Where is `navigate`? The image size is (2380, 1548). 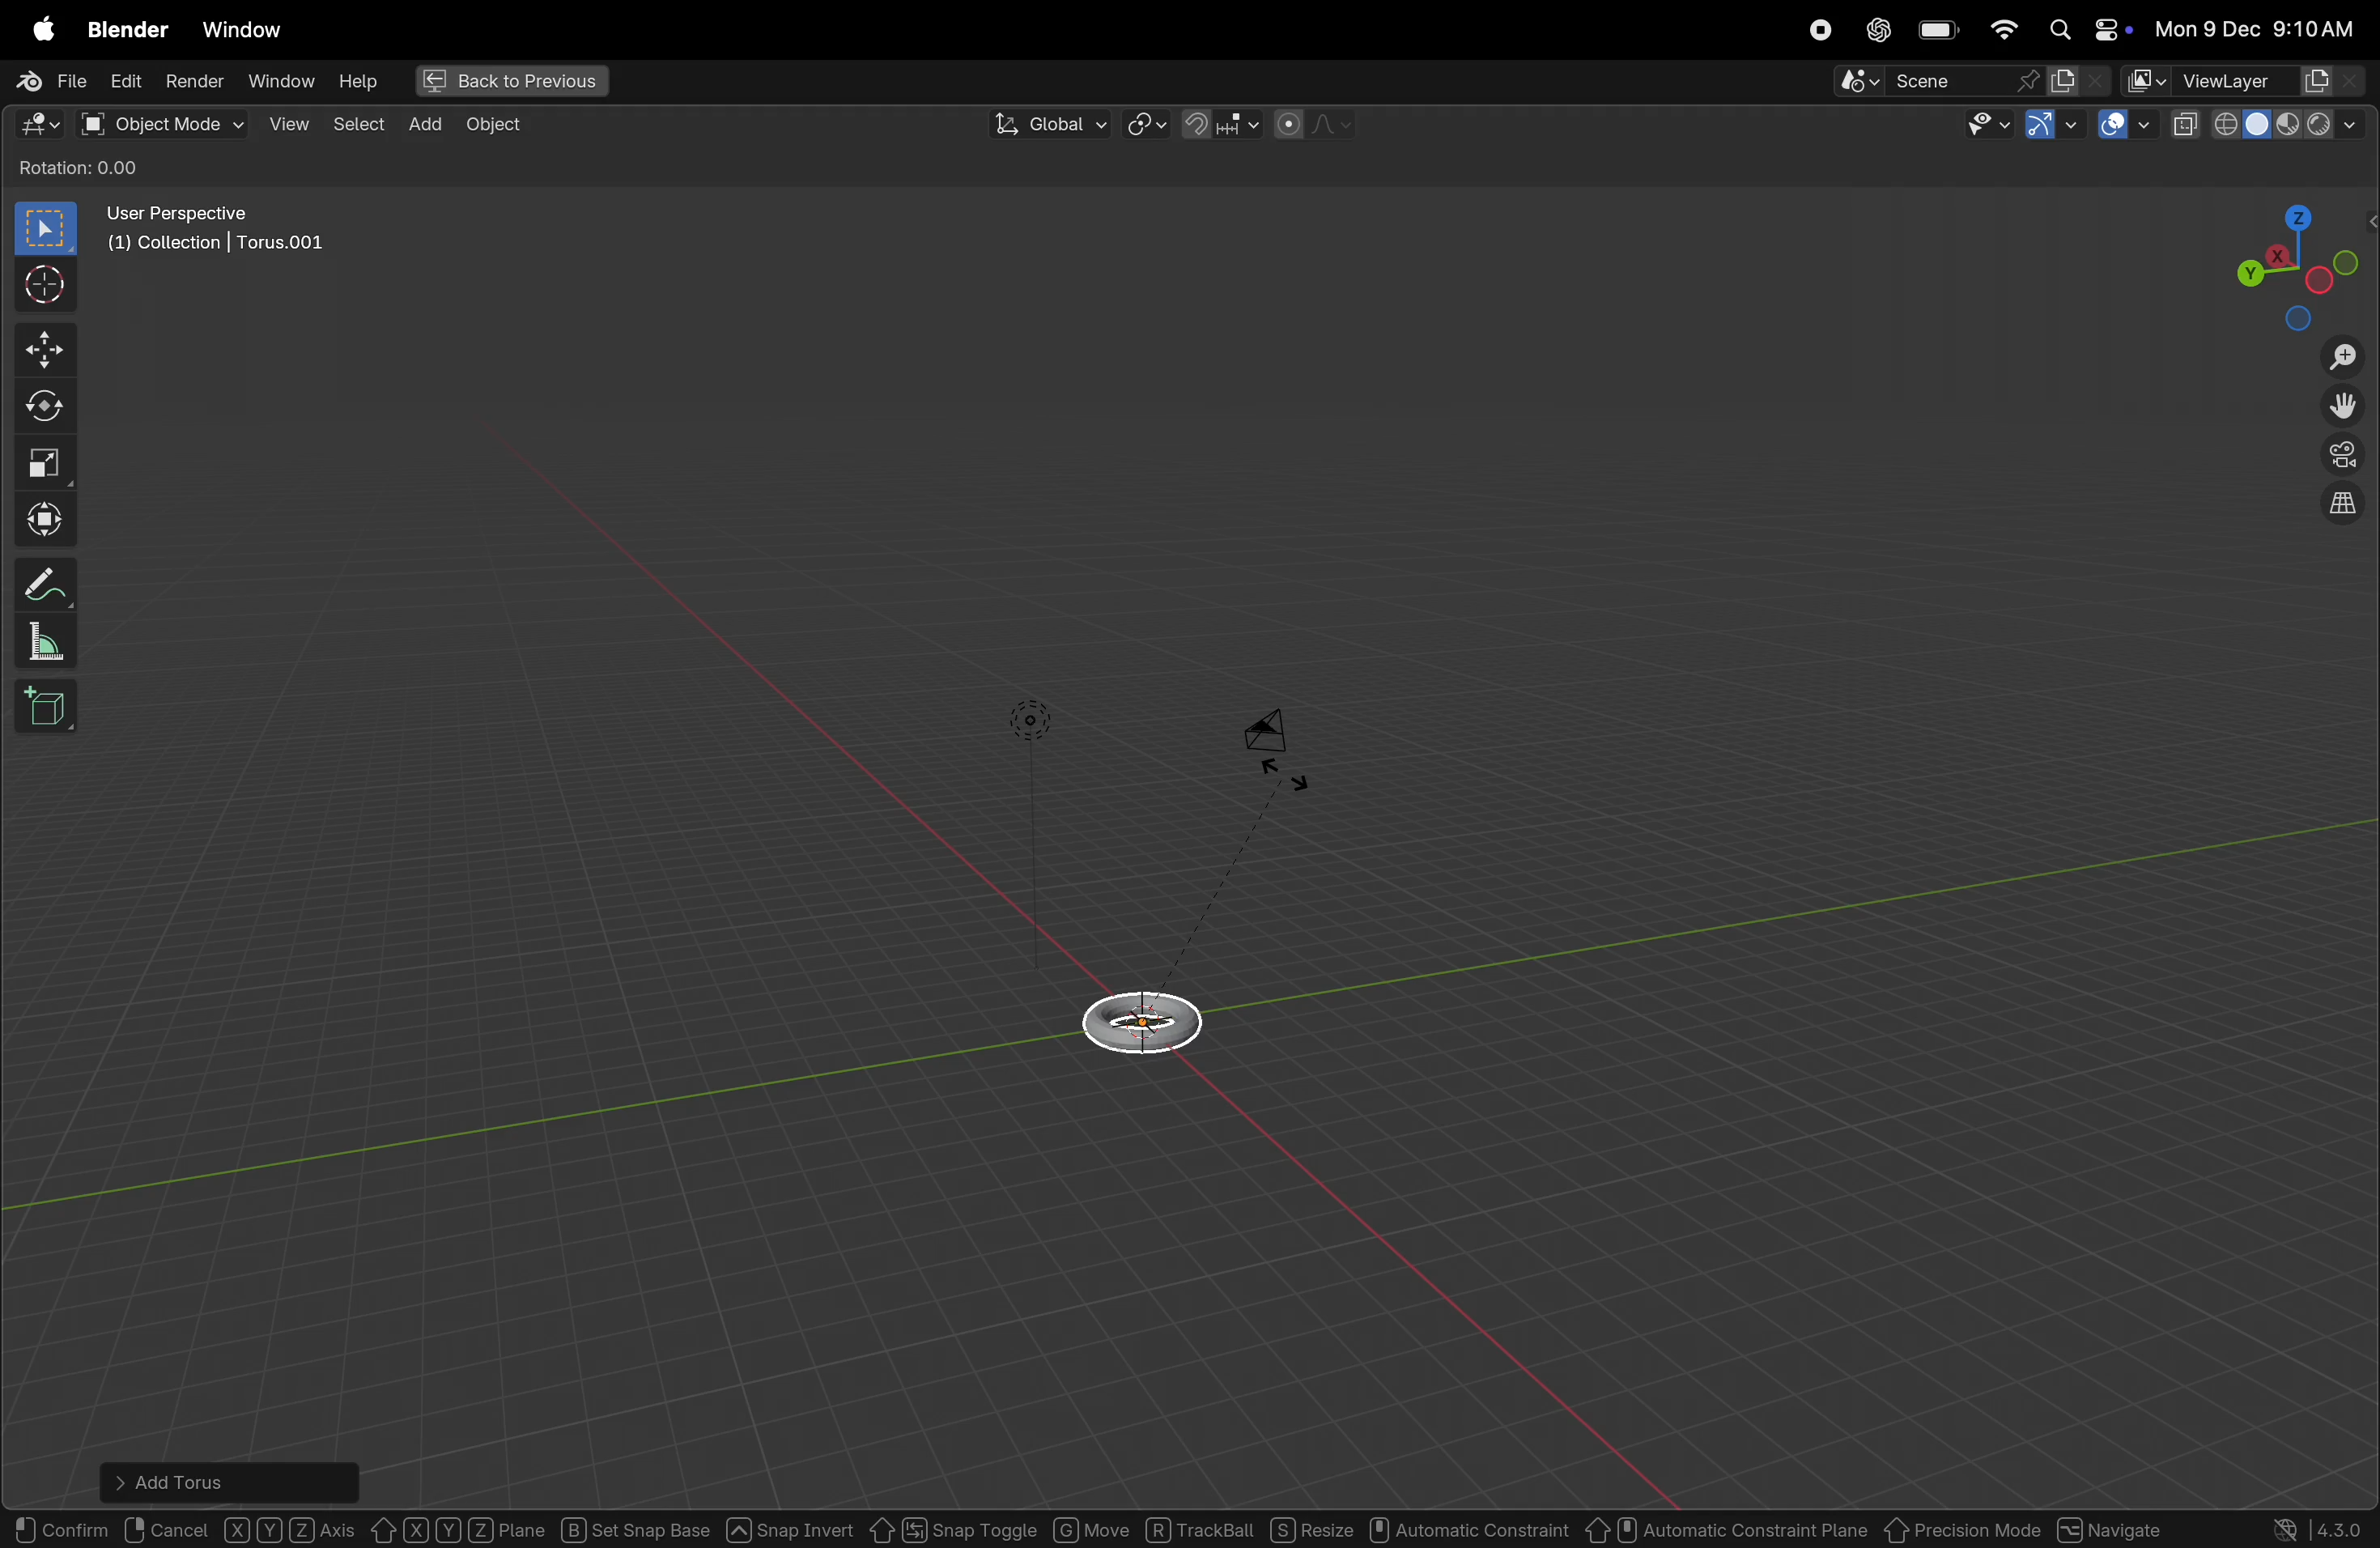 navigate is located at coordinates (2116, 1526).